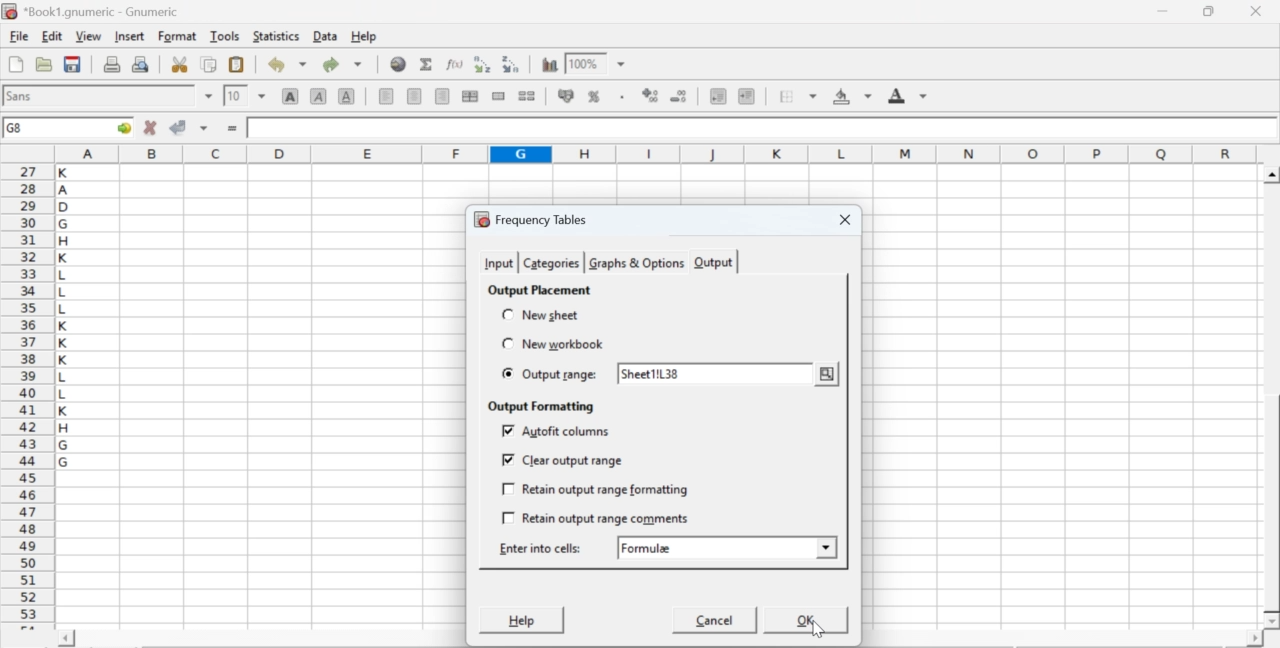 The image size is (1280, 648). Describe the element at coordinates (596, 490) in the screenshot. I see `retain output range formatting` at that location.